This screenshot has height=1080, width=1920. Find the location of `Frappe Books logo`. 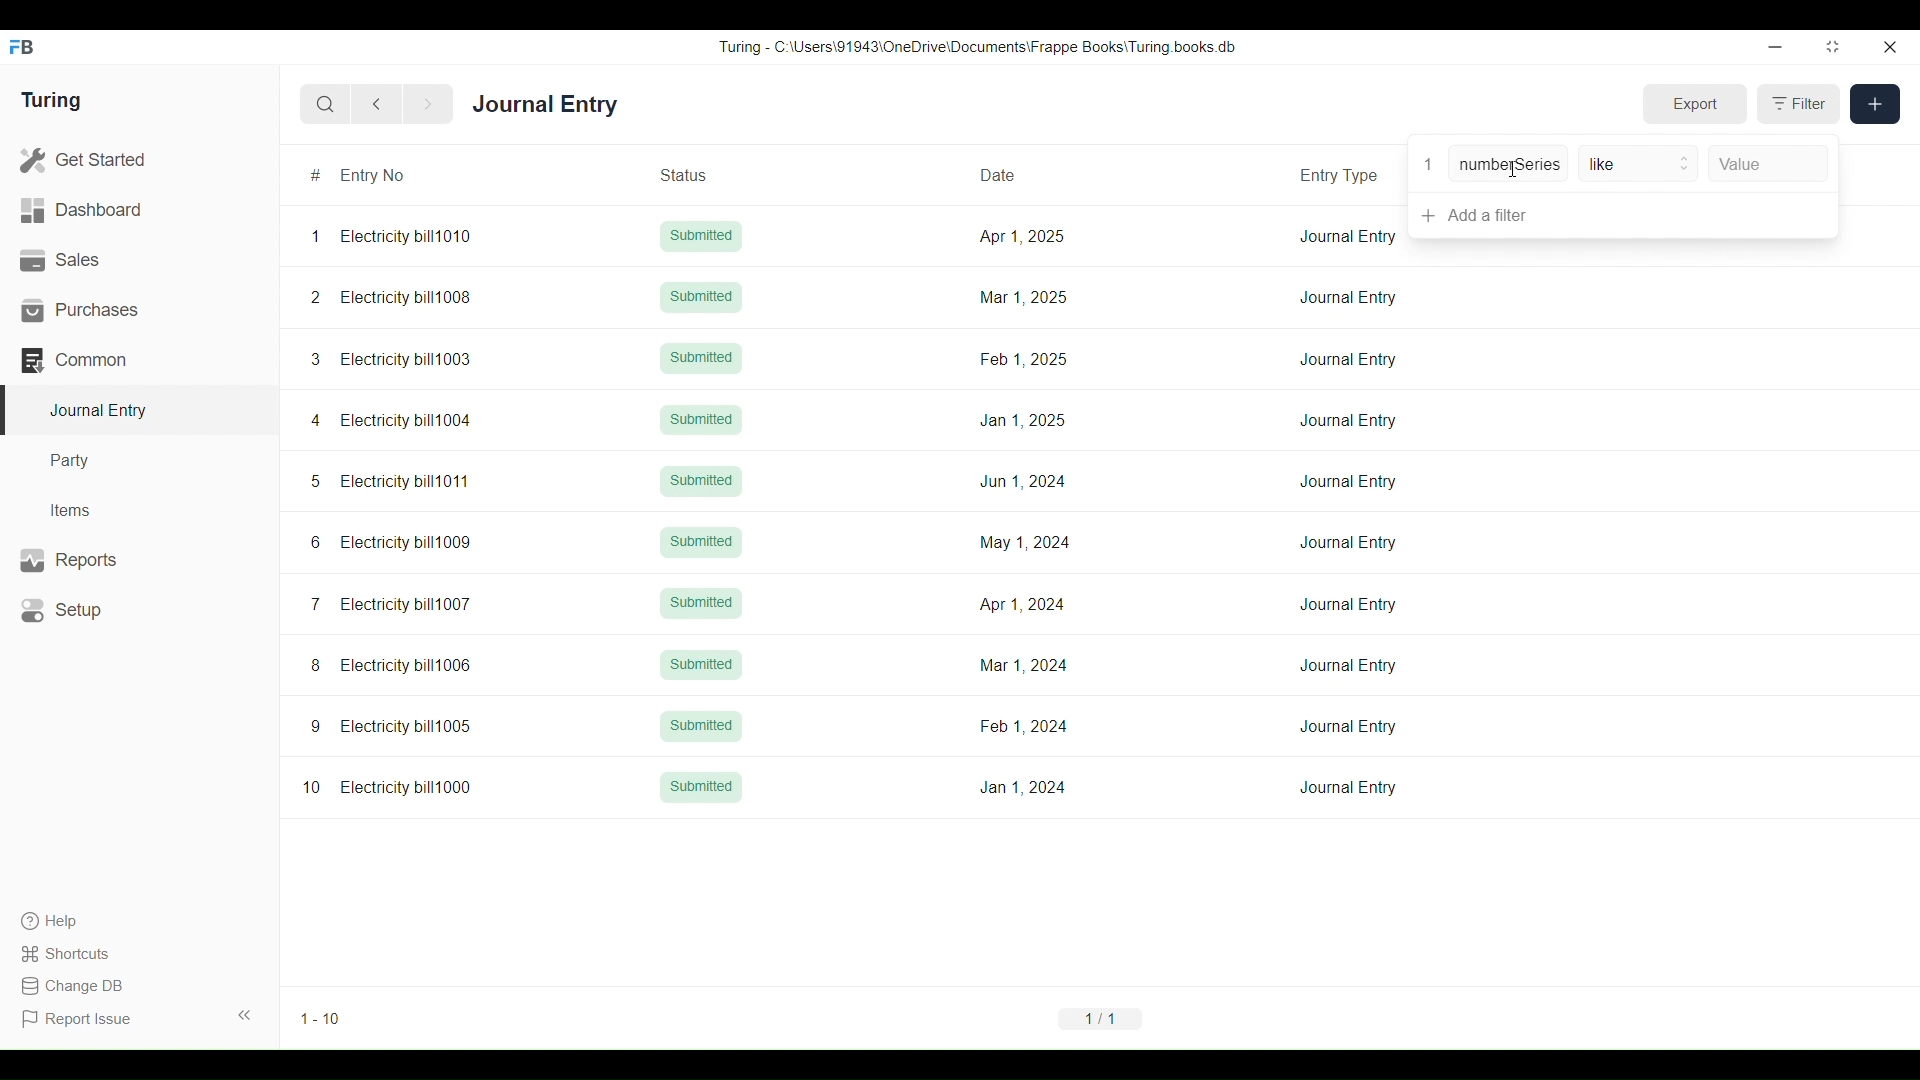

Frappe Books logo is located at coordinates (20, 47).